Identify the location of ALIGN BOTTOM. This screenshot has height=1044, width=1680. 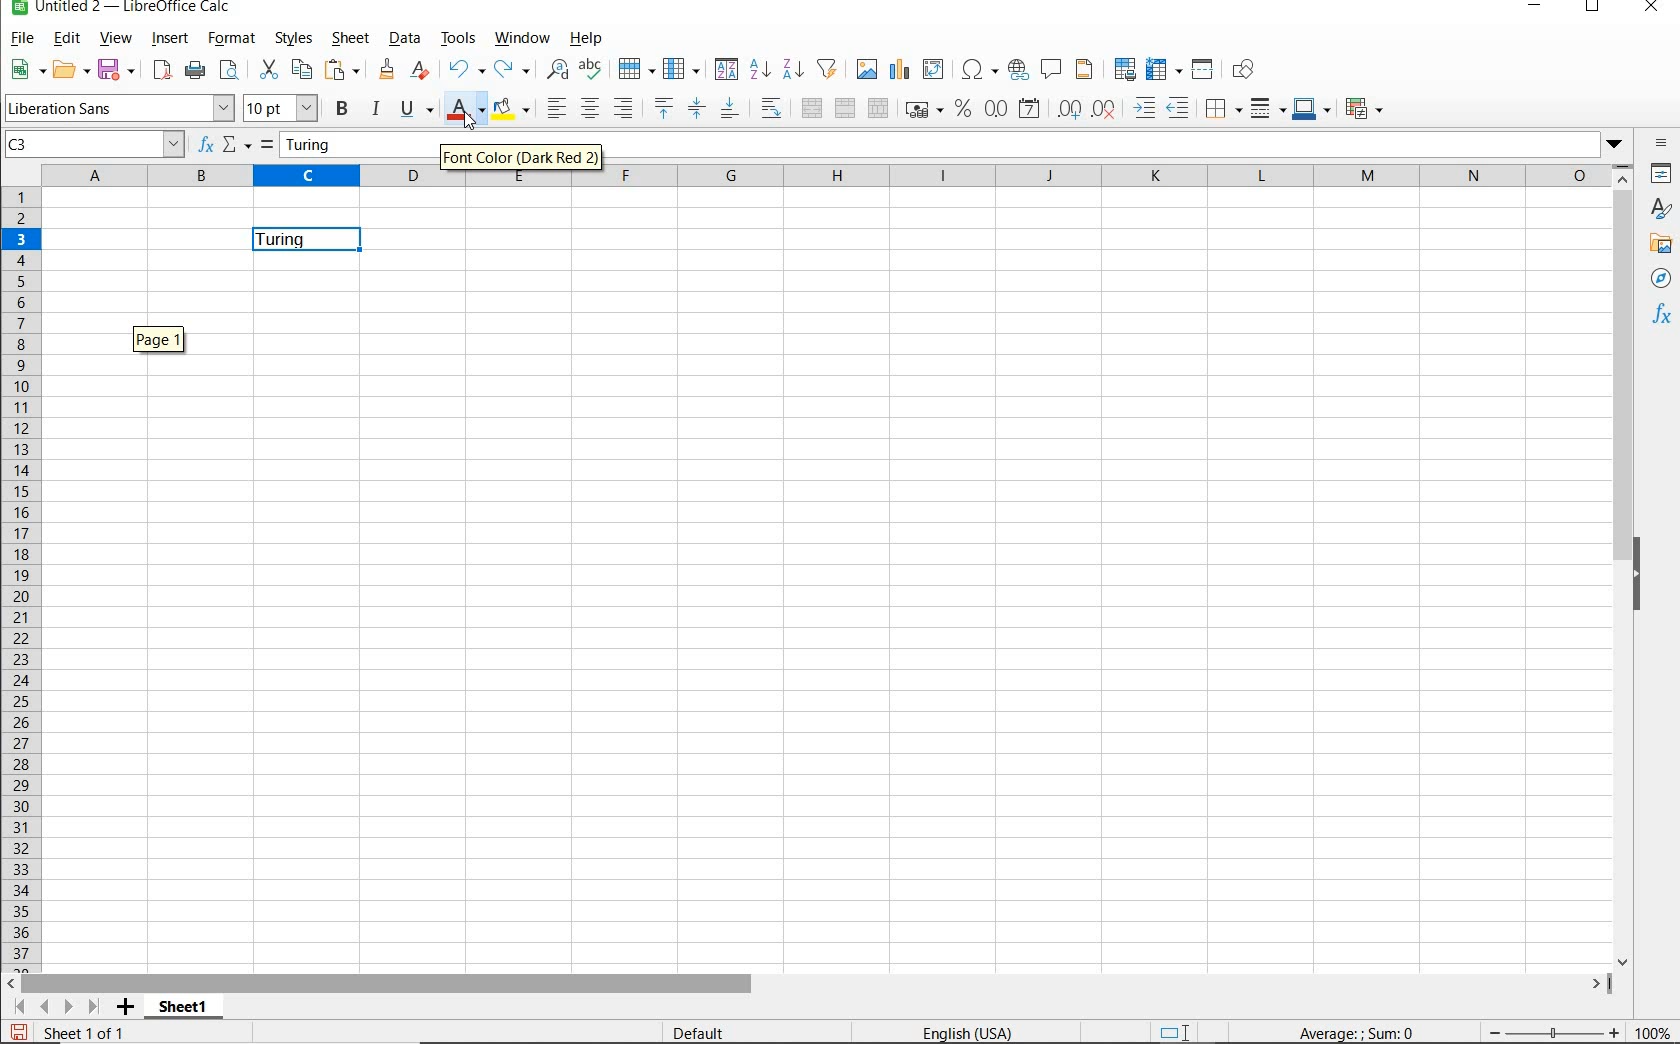
(728, 109).